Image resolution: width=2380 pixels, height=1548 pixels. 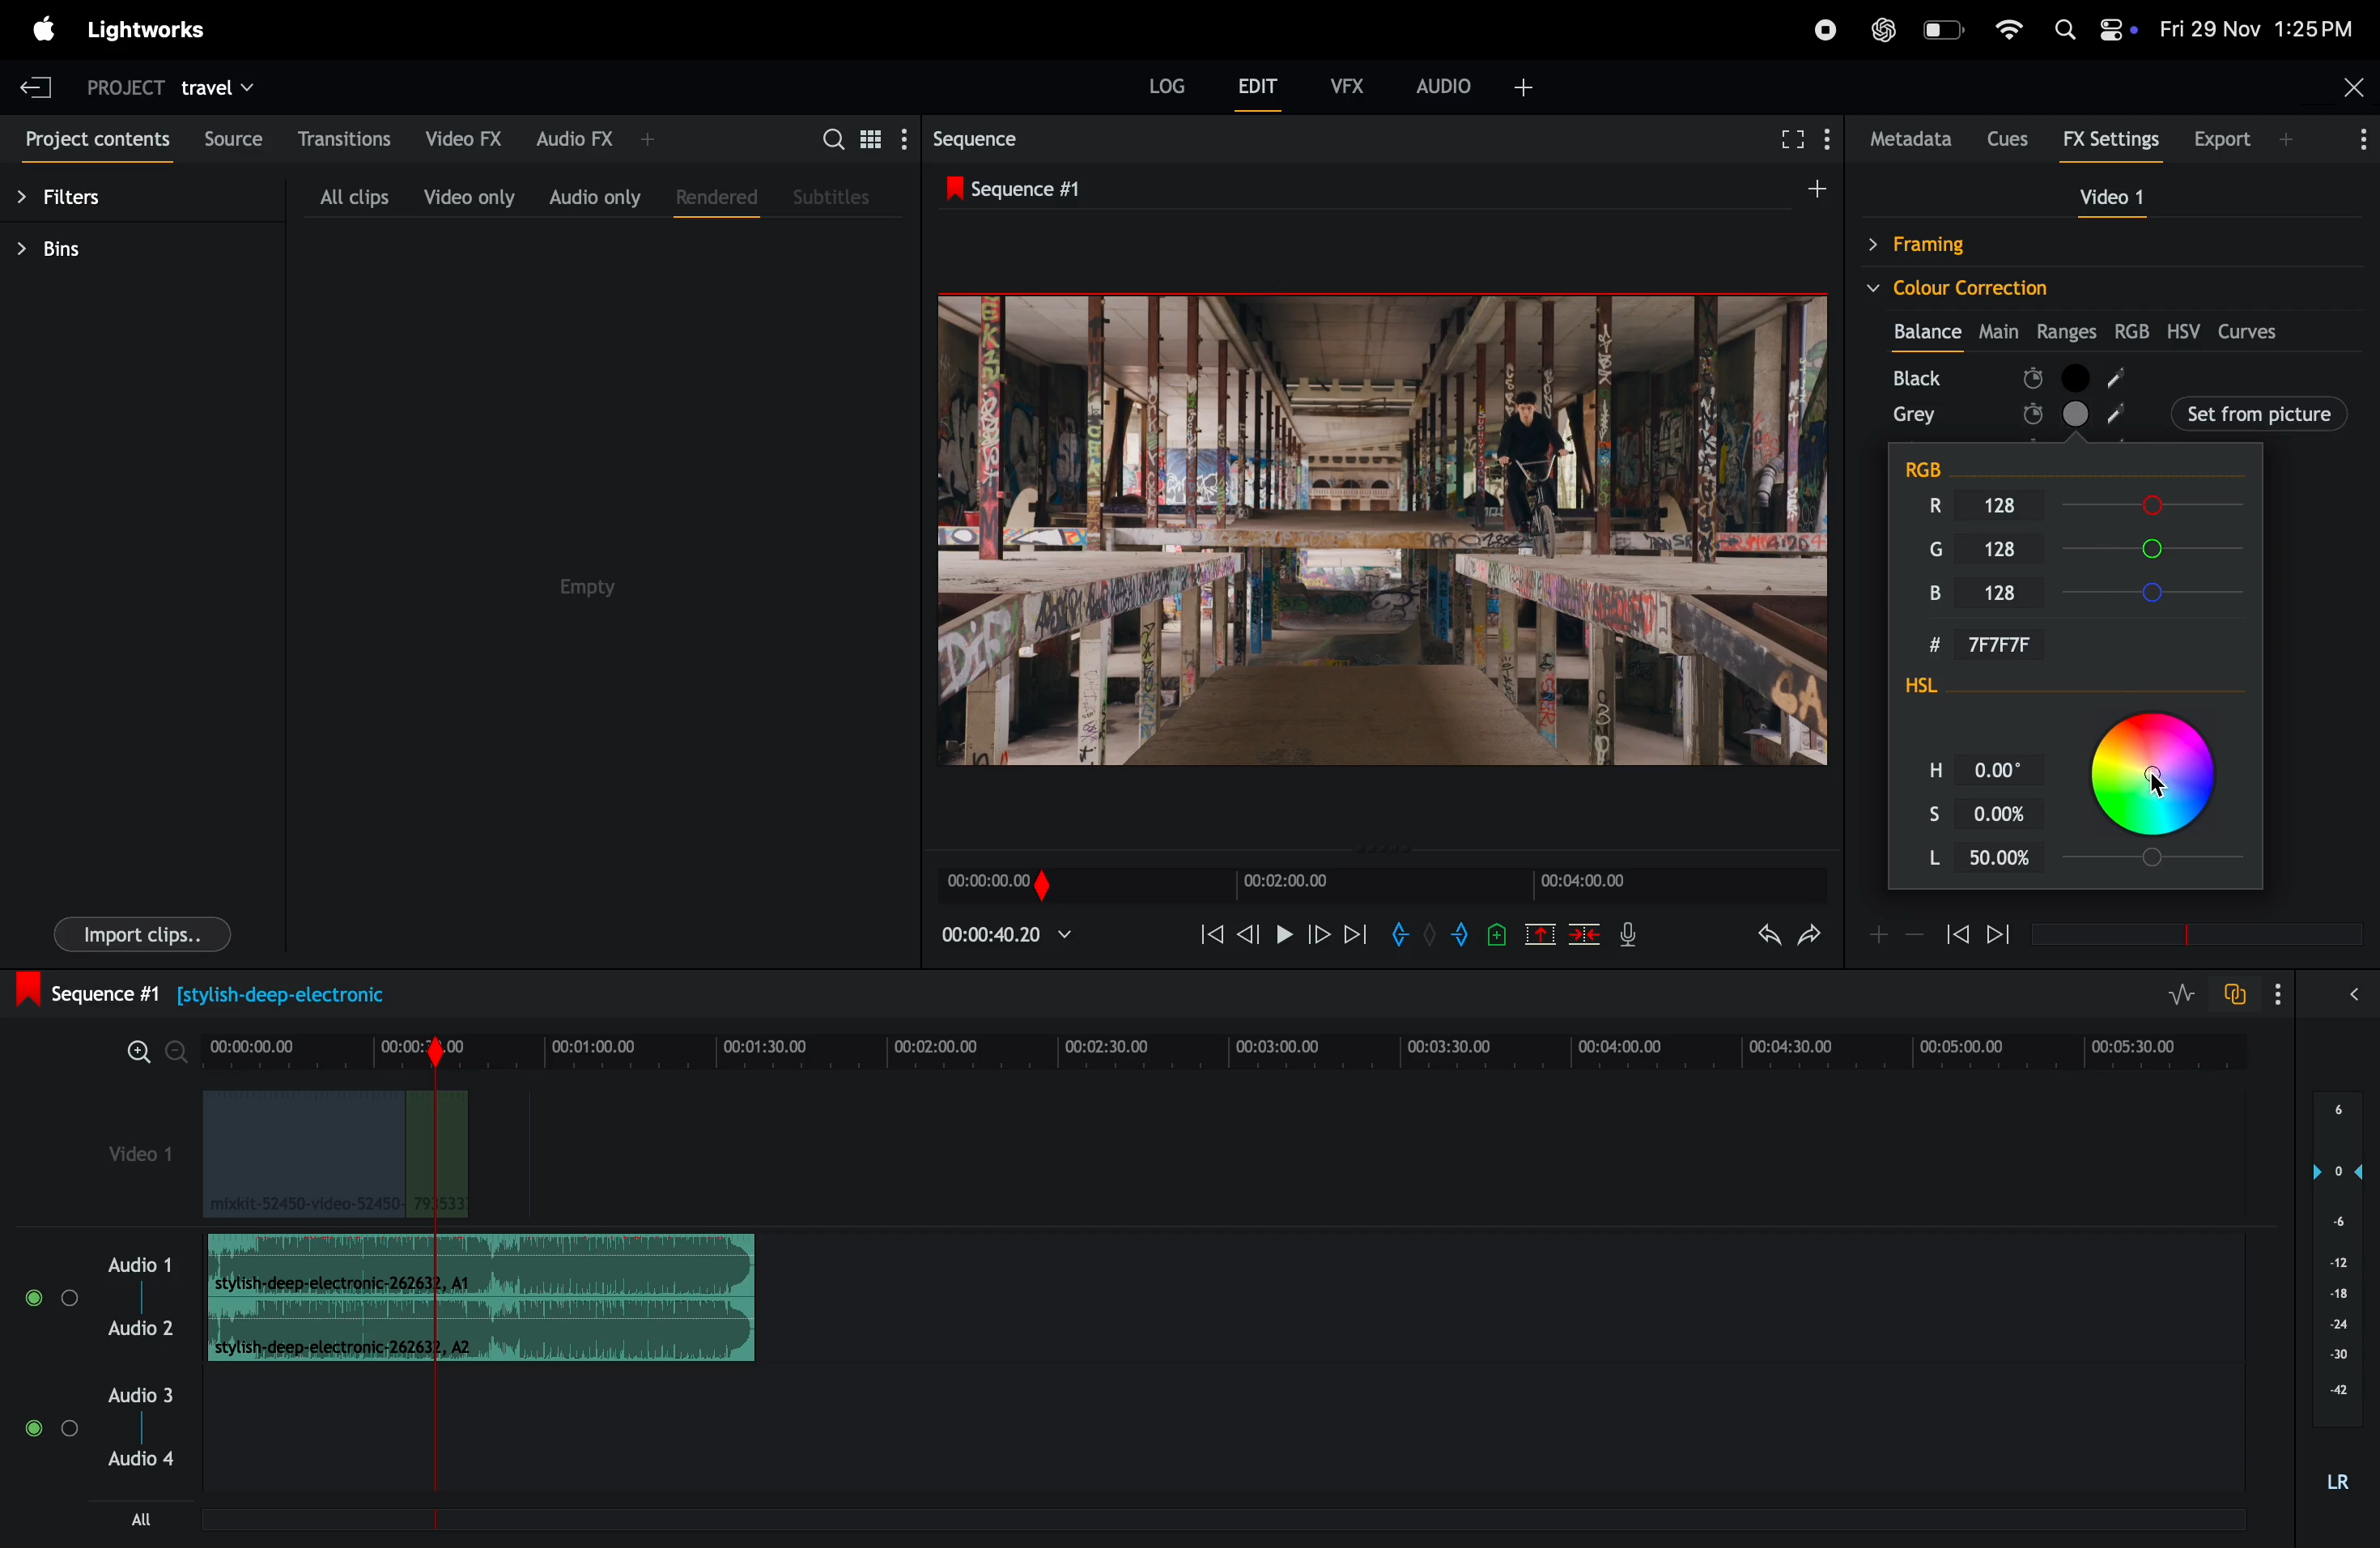 I want to click on rgb, so click(x=2135, y=331).